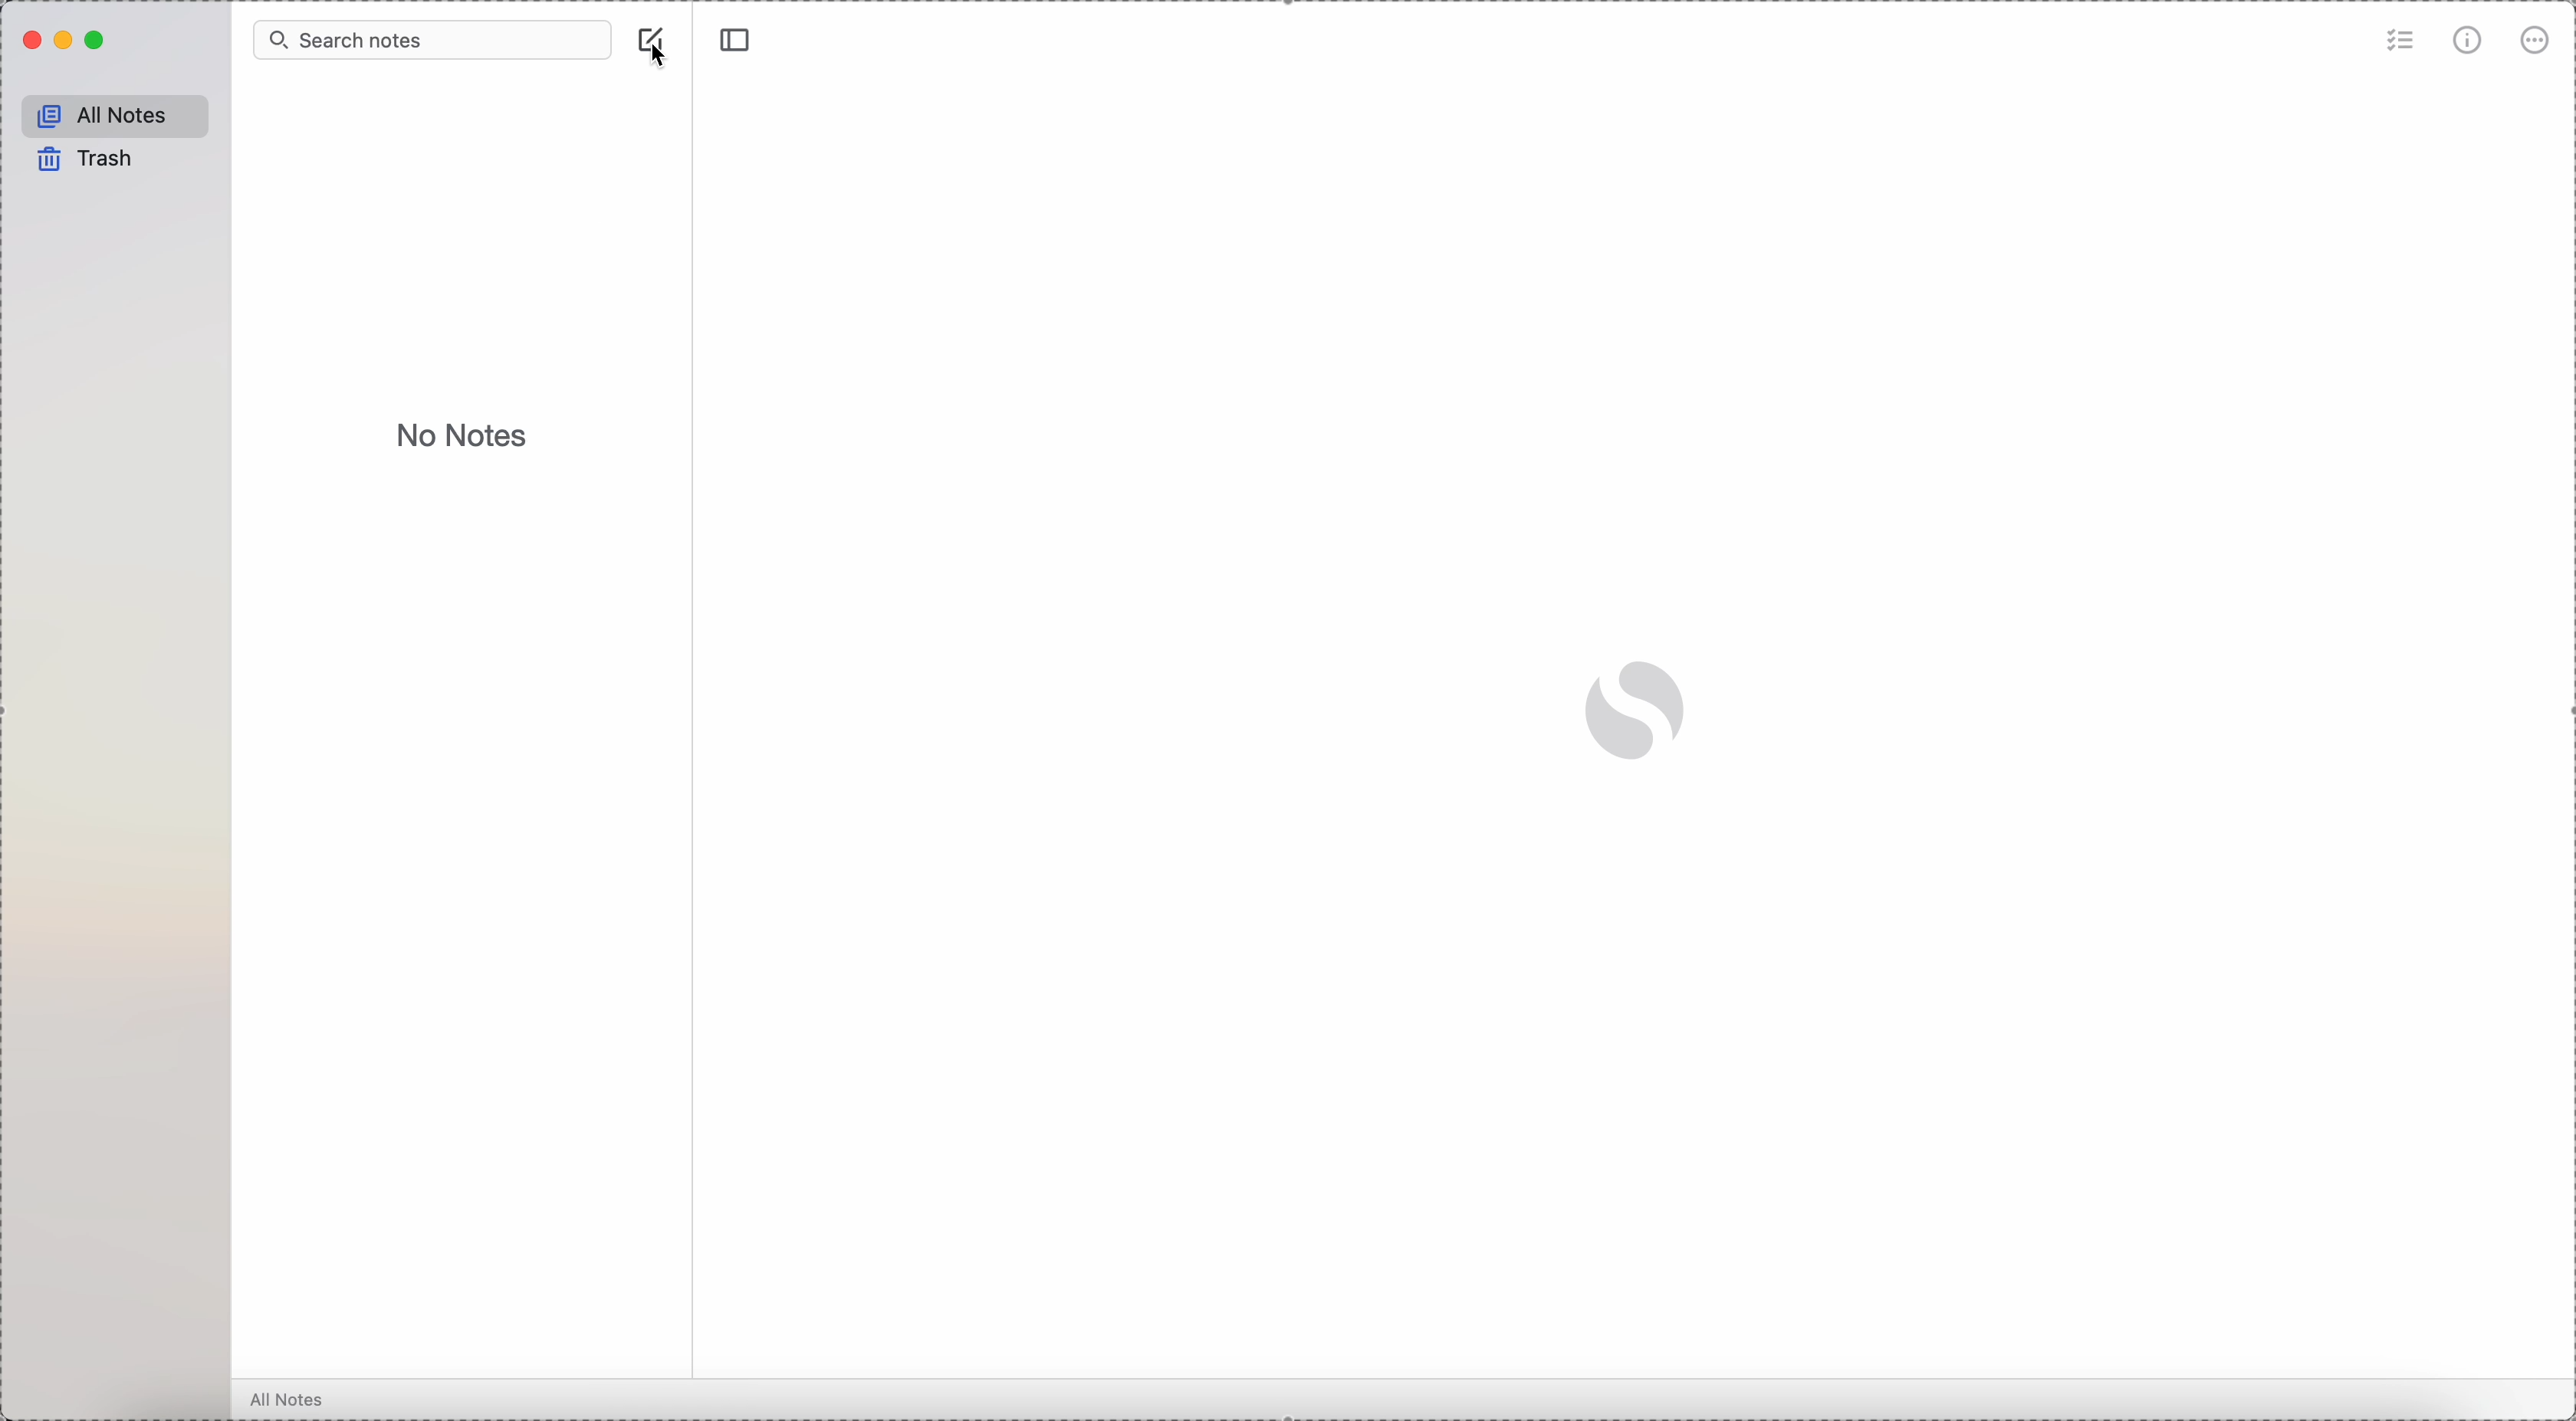 This screenshot has height=1421, width=2576. I want to click on cursor, so click(657, 58).